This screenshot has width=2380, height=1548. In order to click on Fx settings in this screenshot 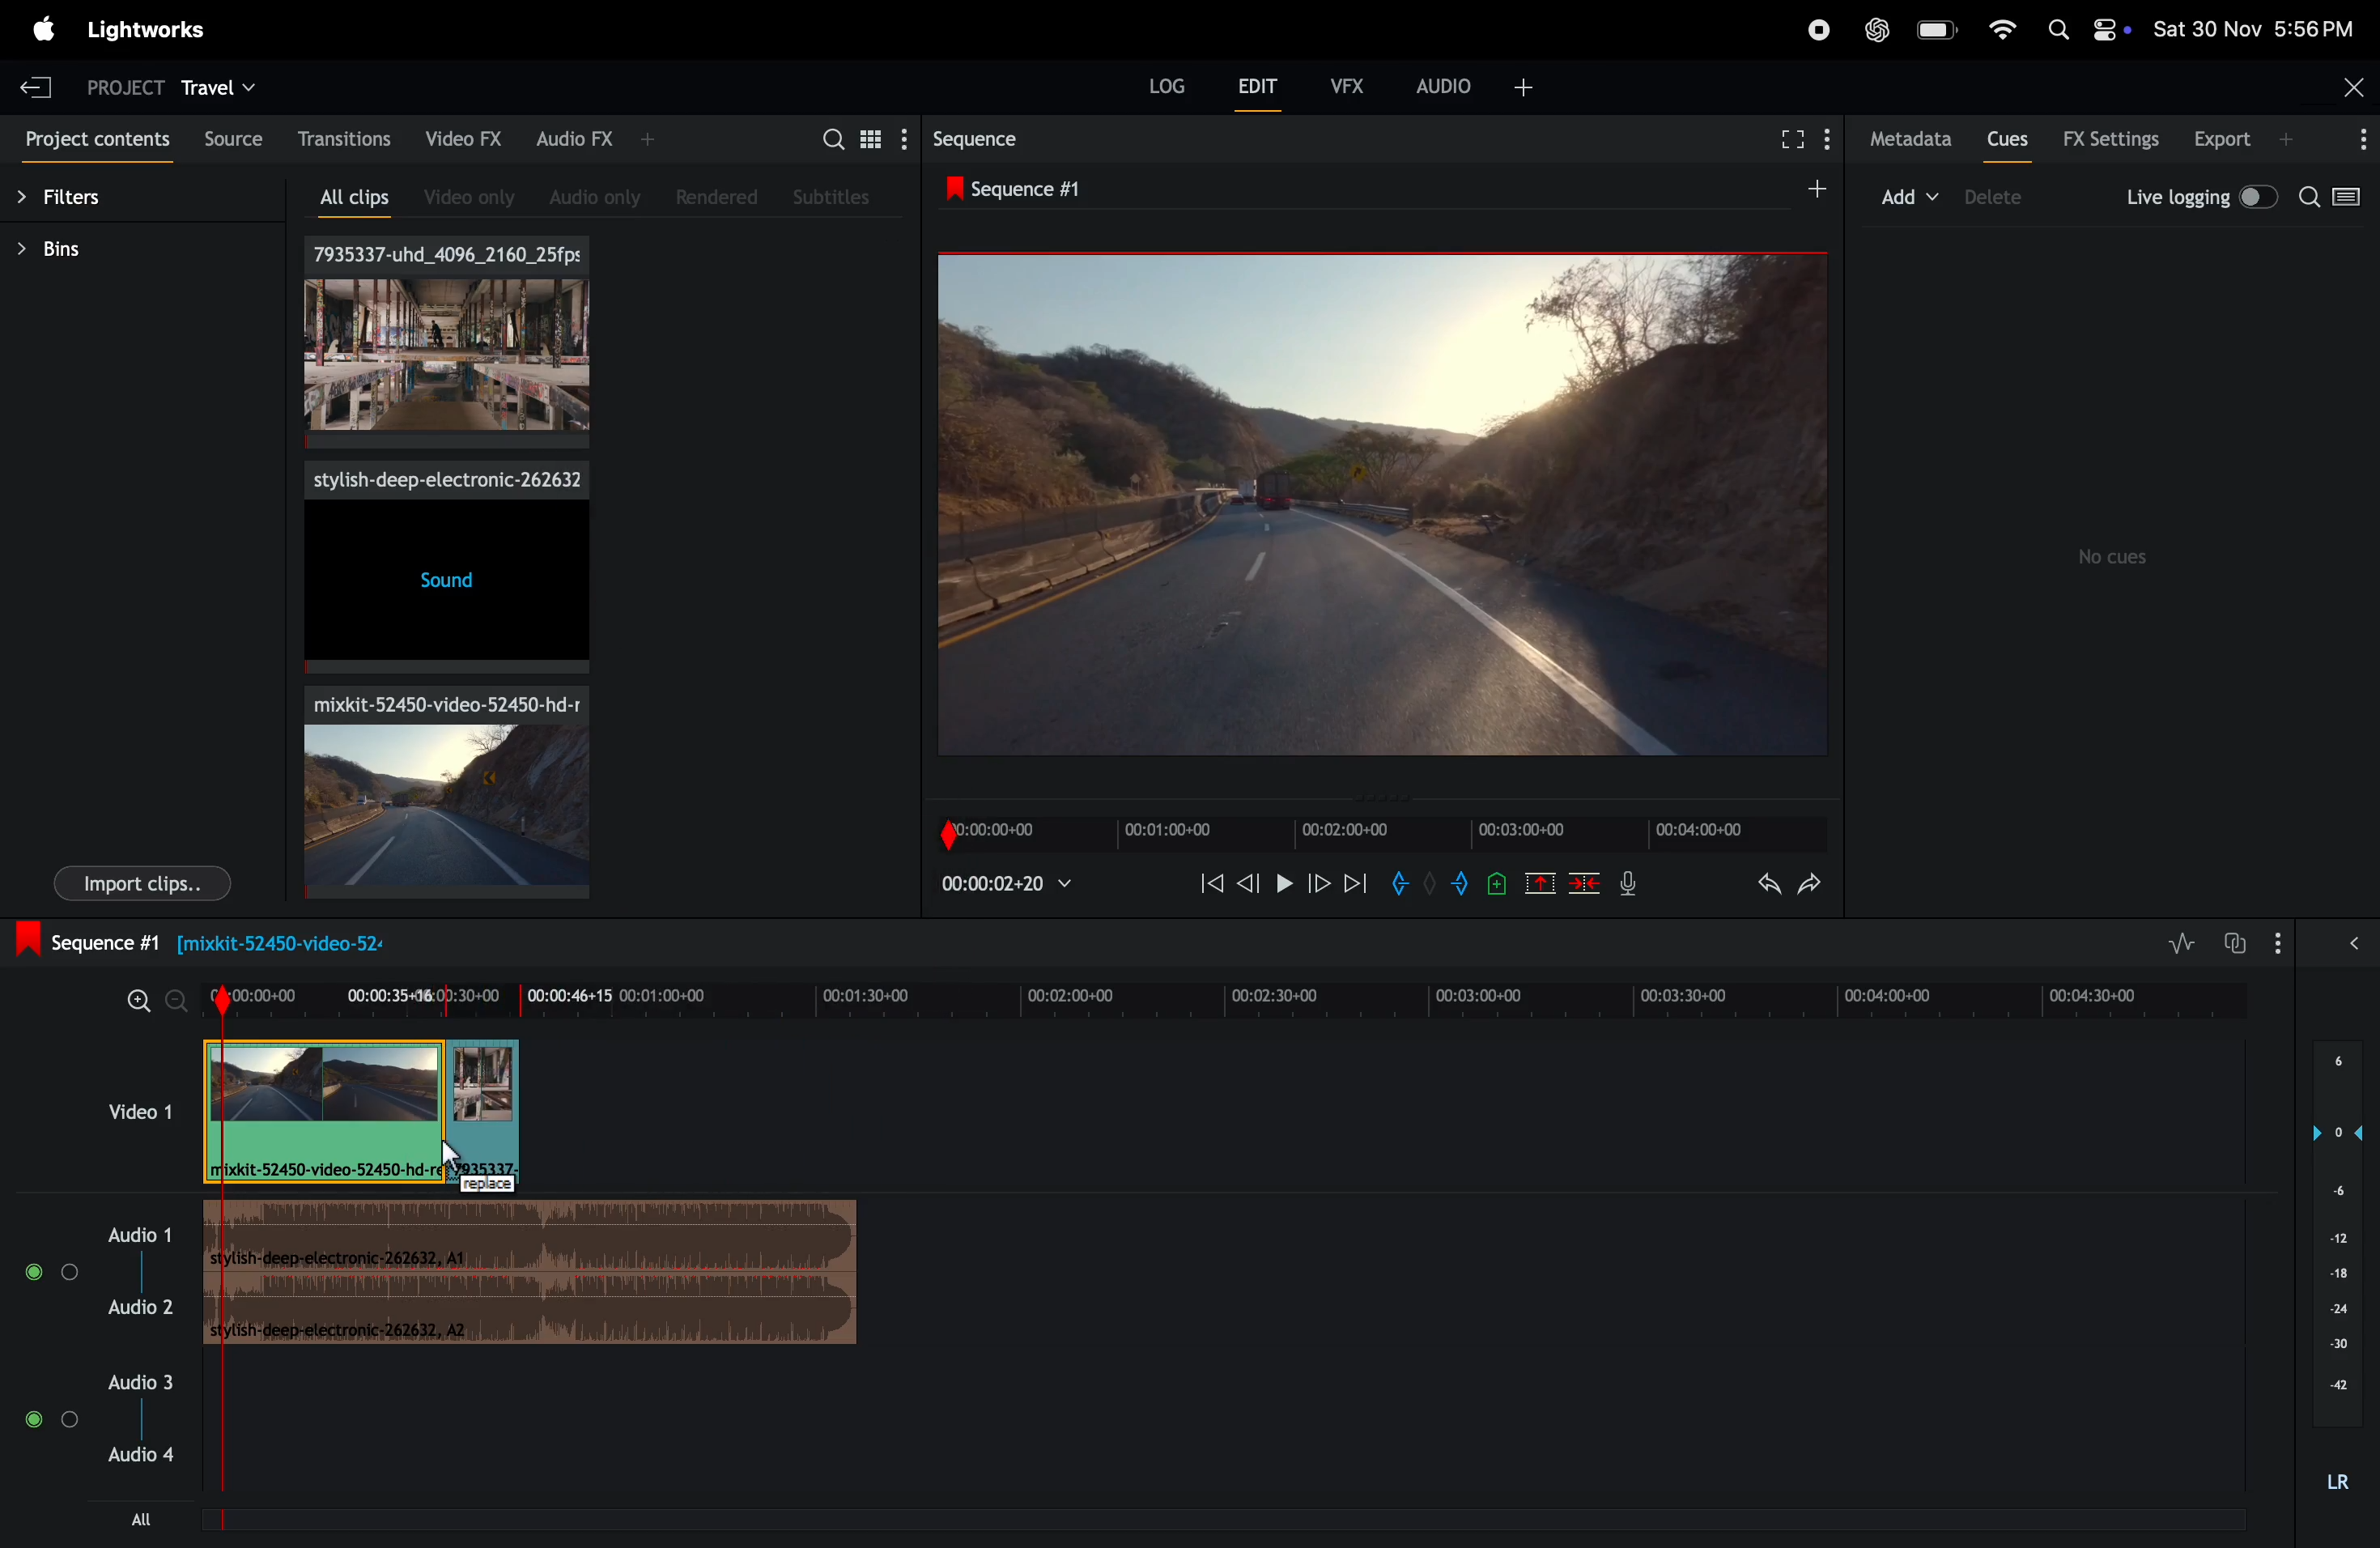, I will do `click(2111, 140)`.